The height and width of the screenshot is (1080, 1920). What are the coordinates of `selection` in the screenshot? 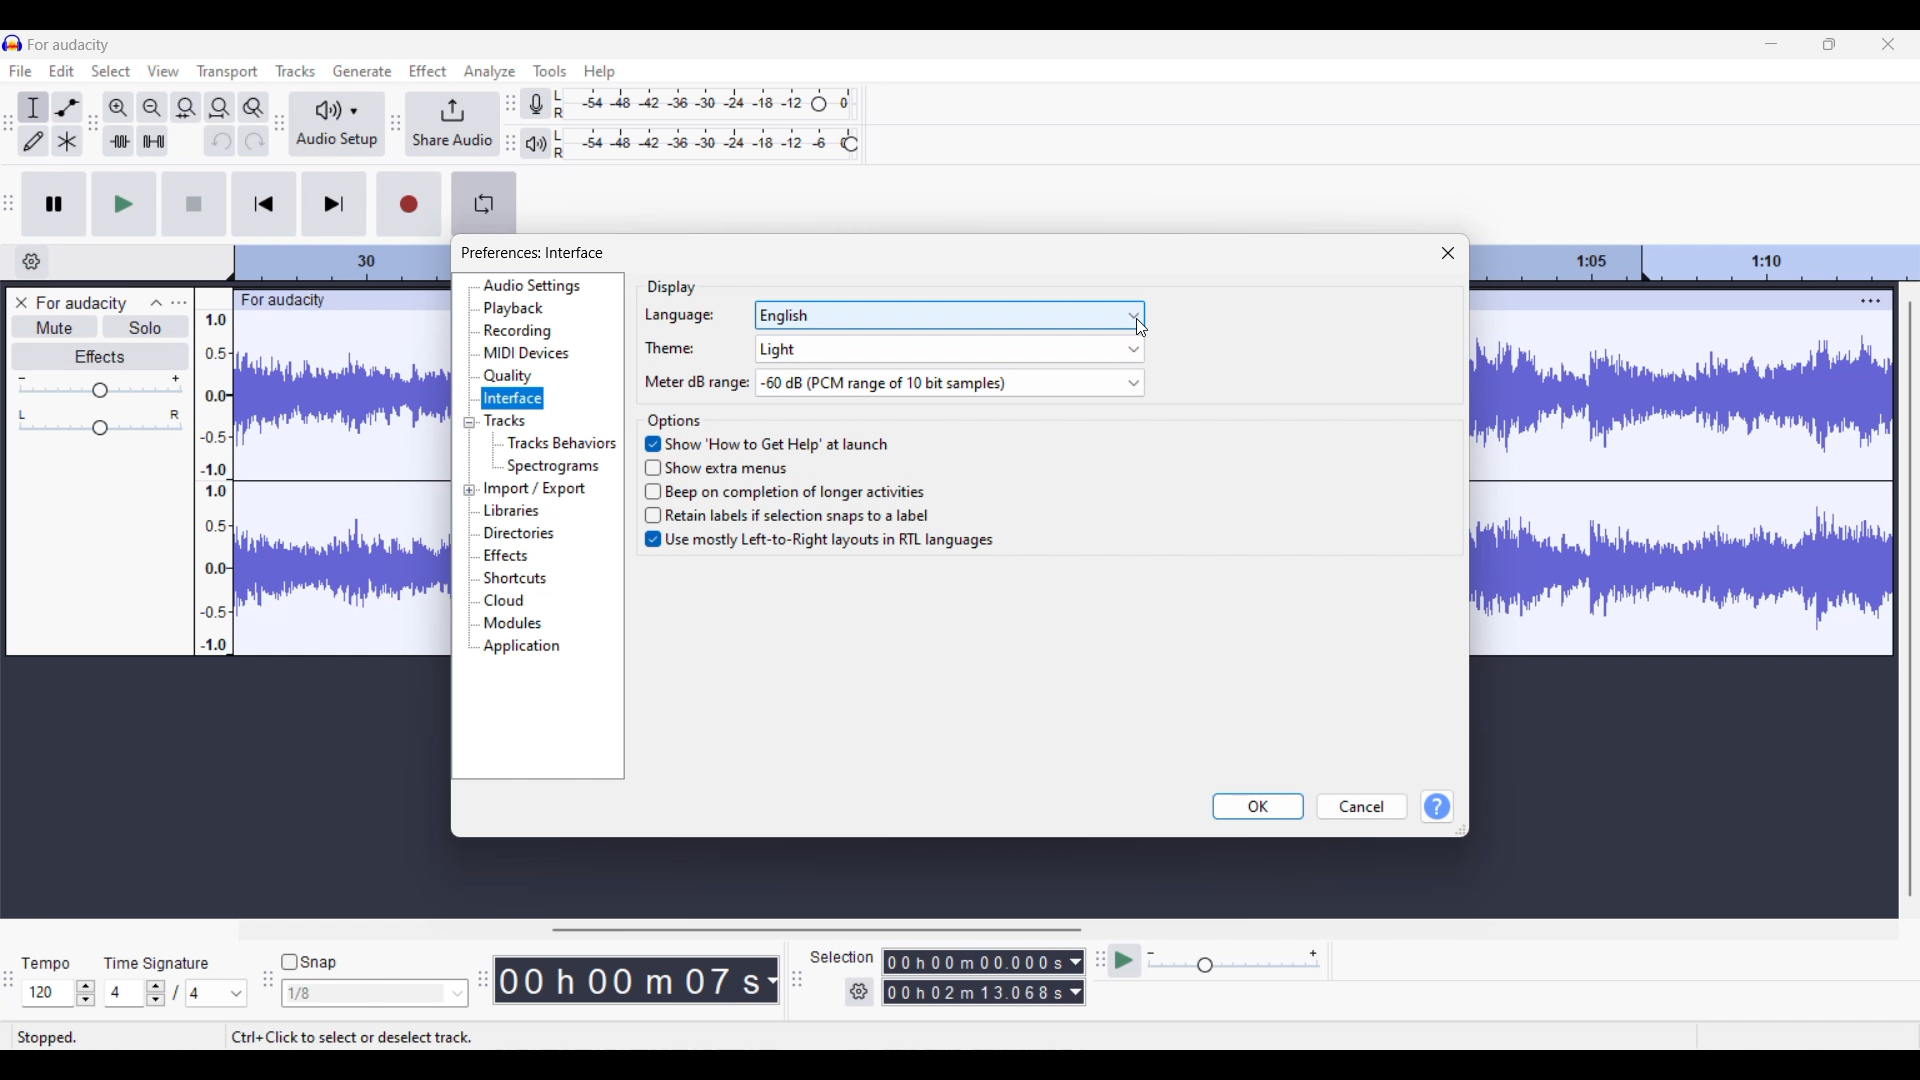 It's located at (841, 956).